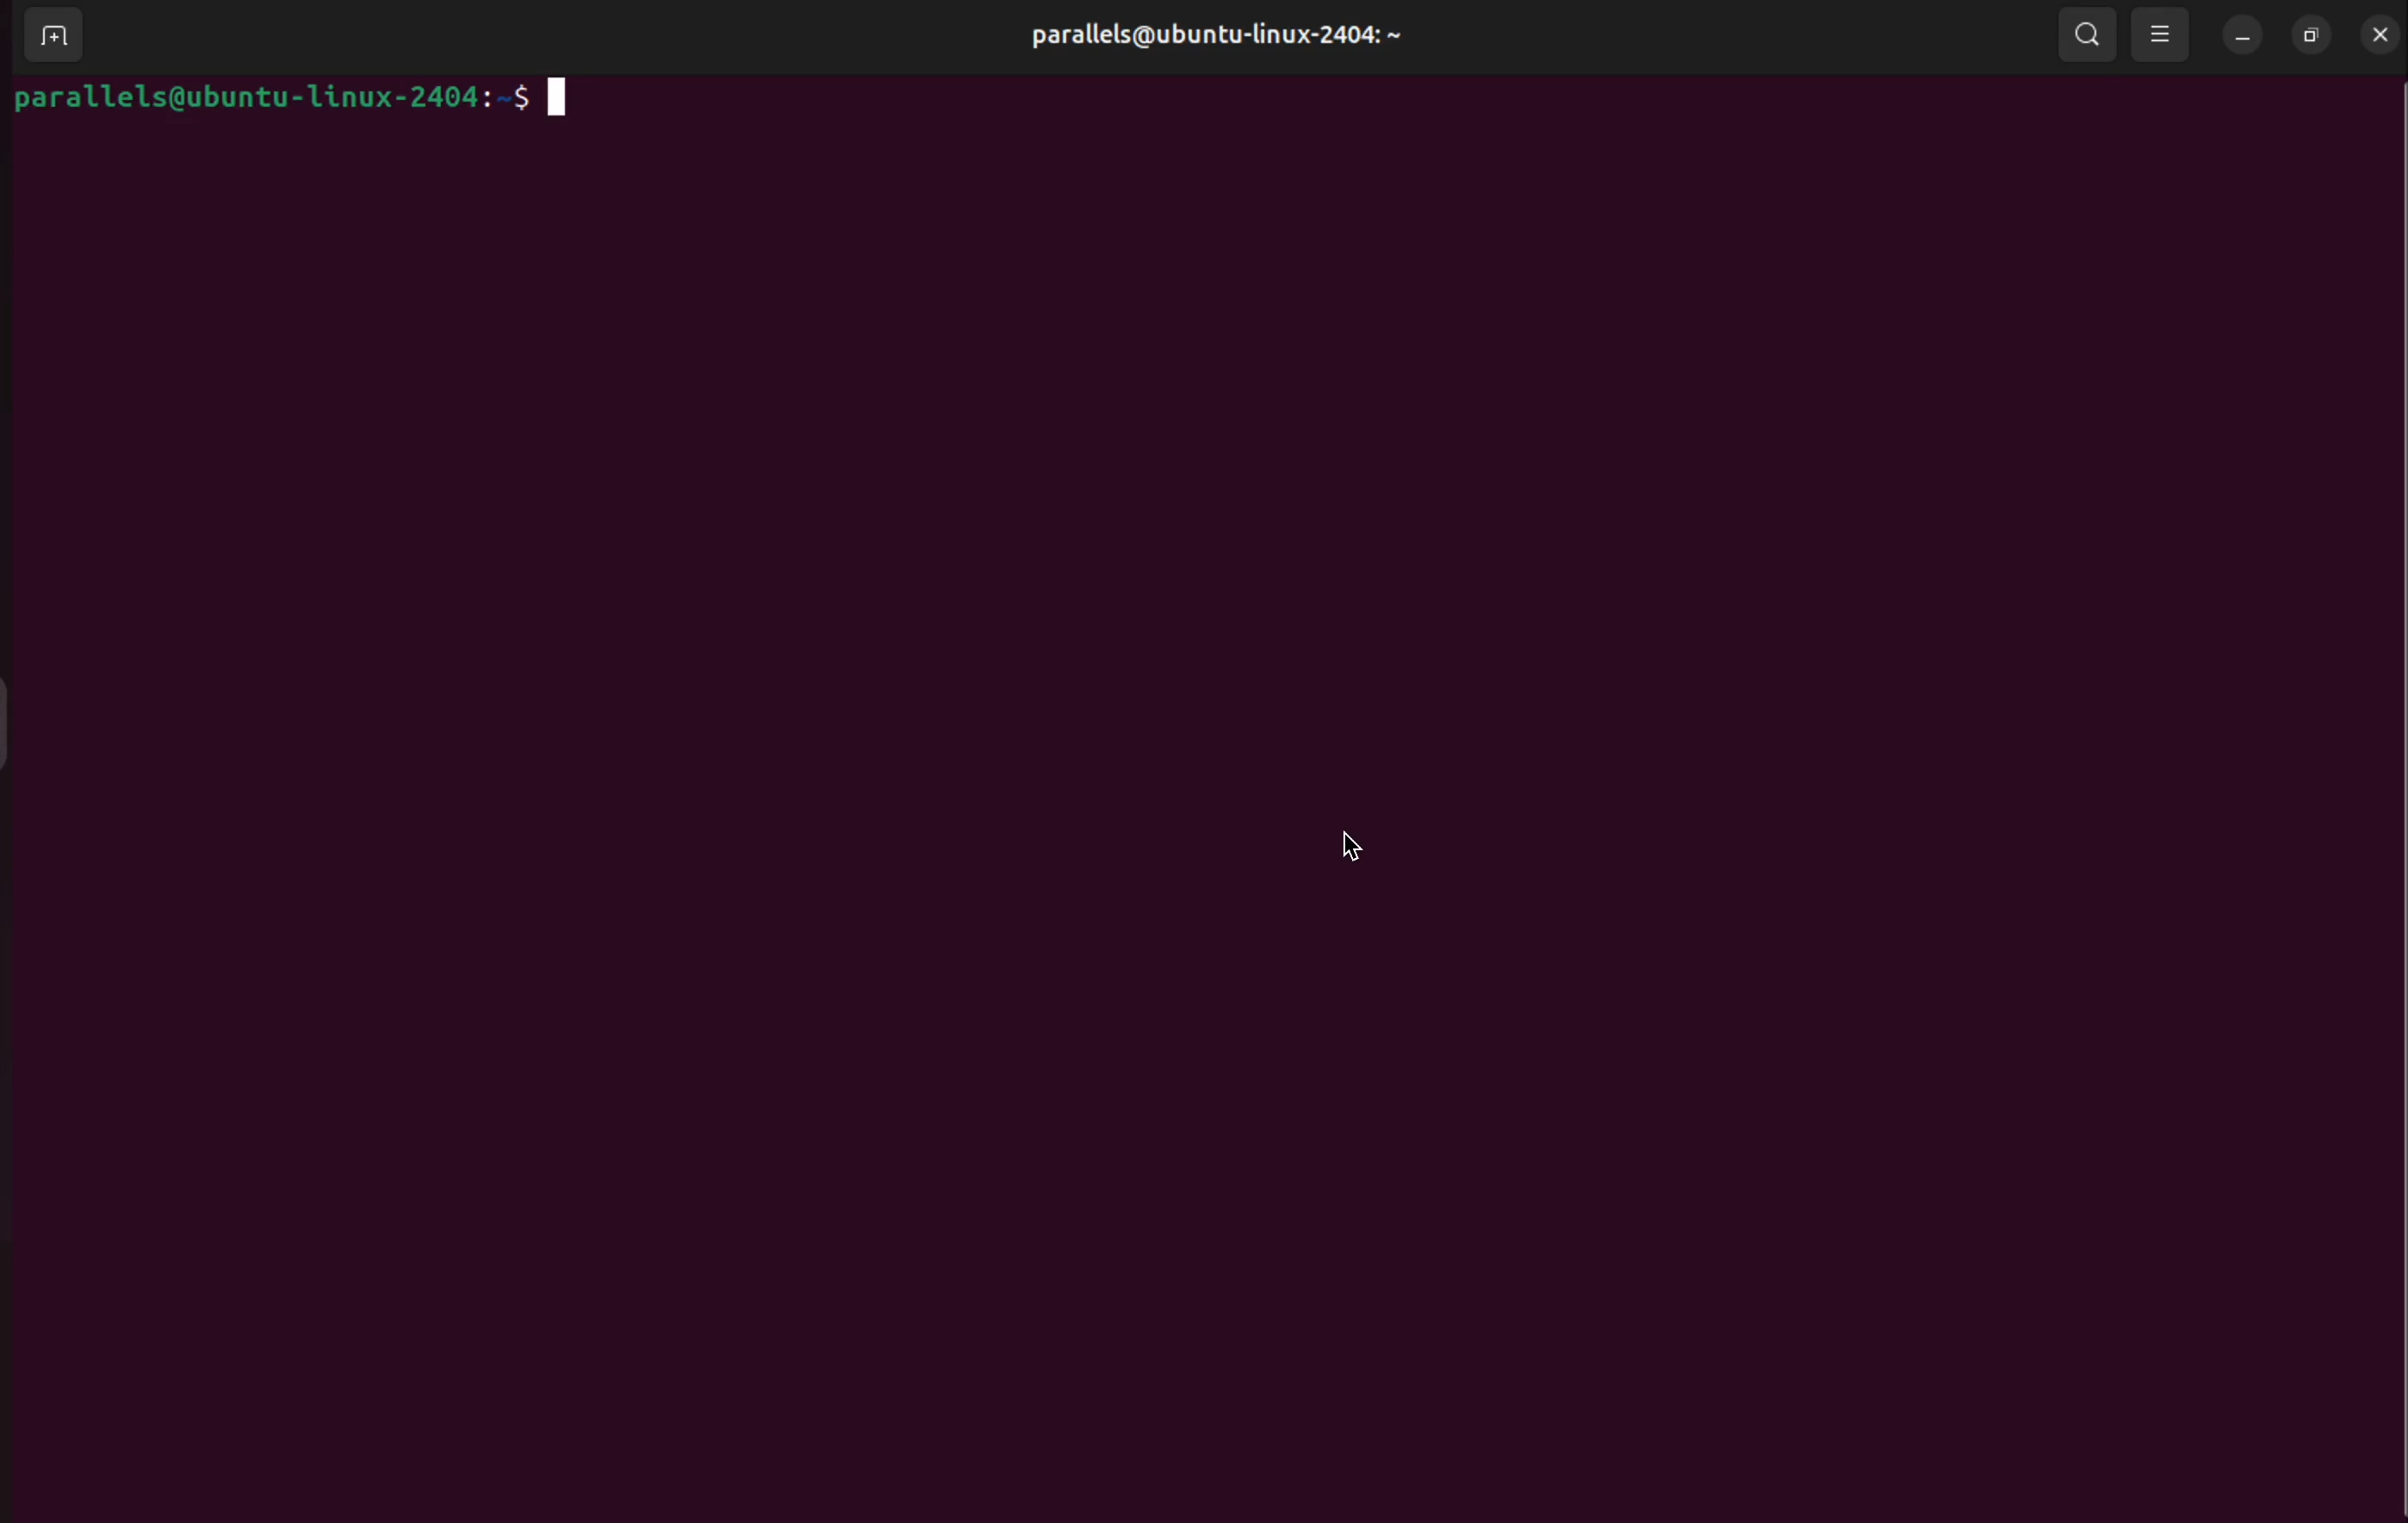 The height and width of the screenshot is (1523, 2408). I want to click on resize, so click(2314, 33).